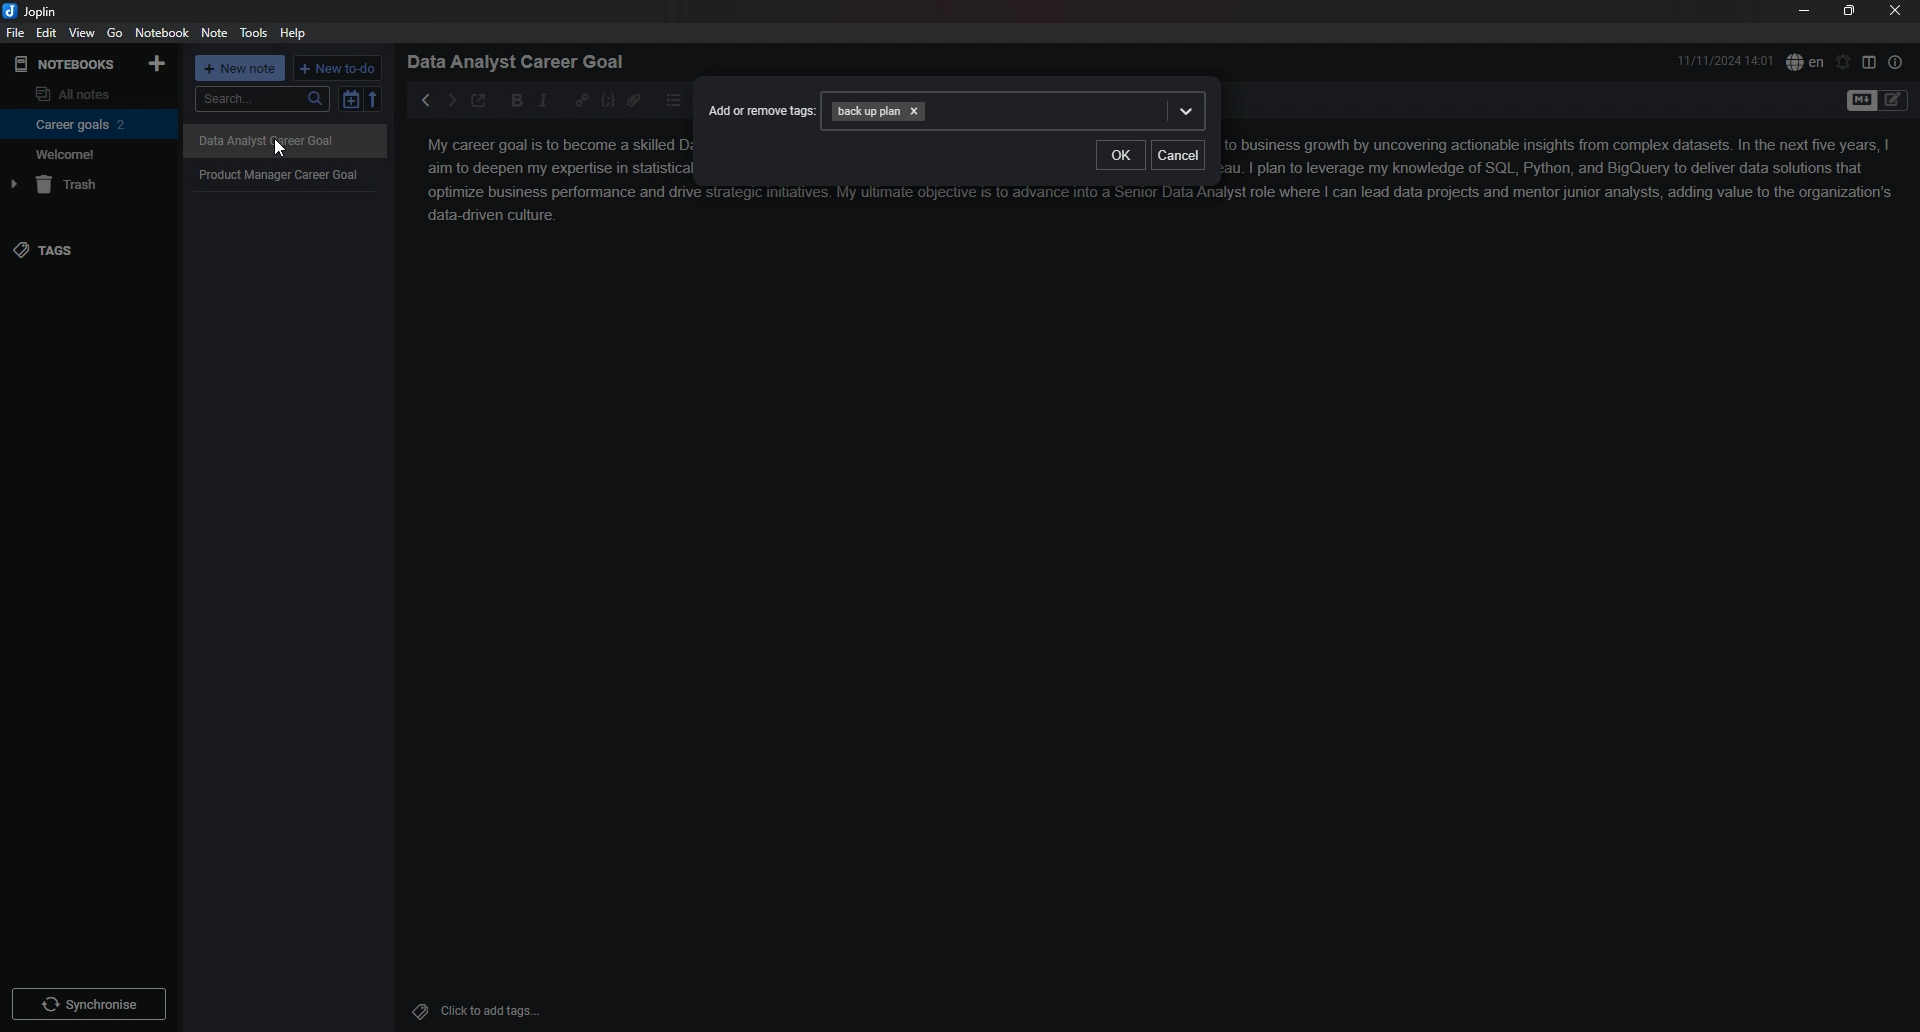  I want to click on file, so click(16, 32).